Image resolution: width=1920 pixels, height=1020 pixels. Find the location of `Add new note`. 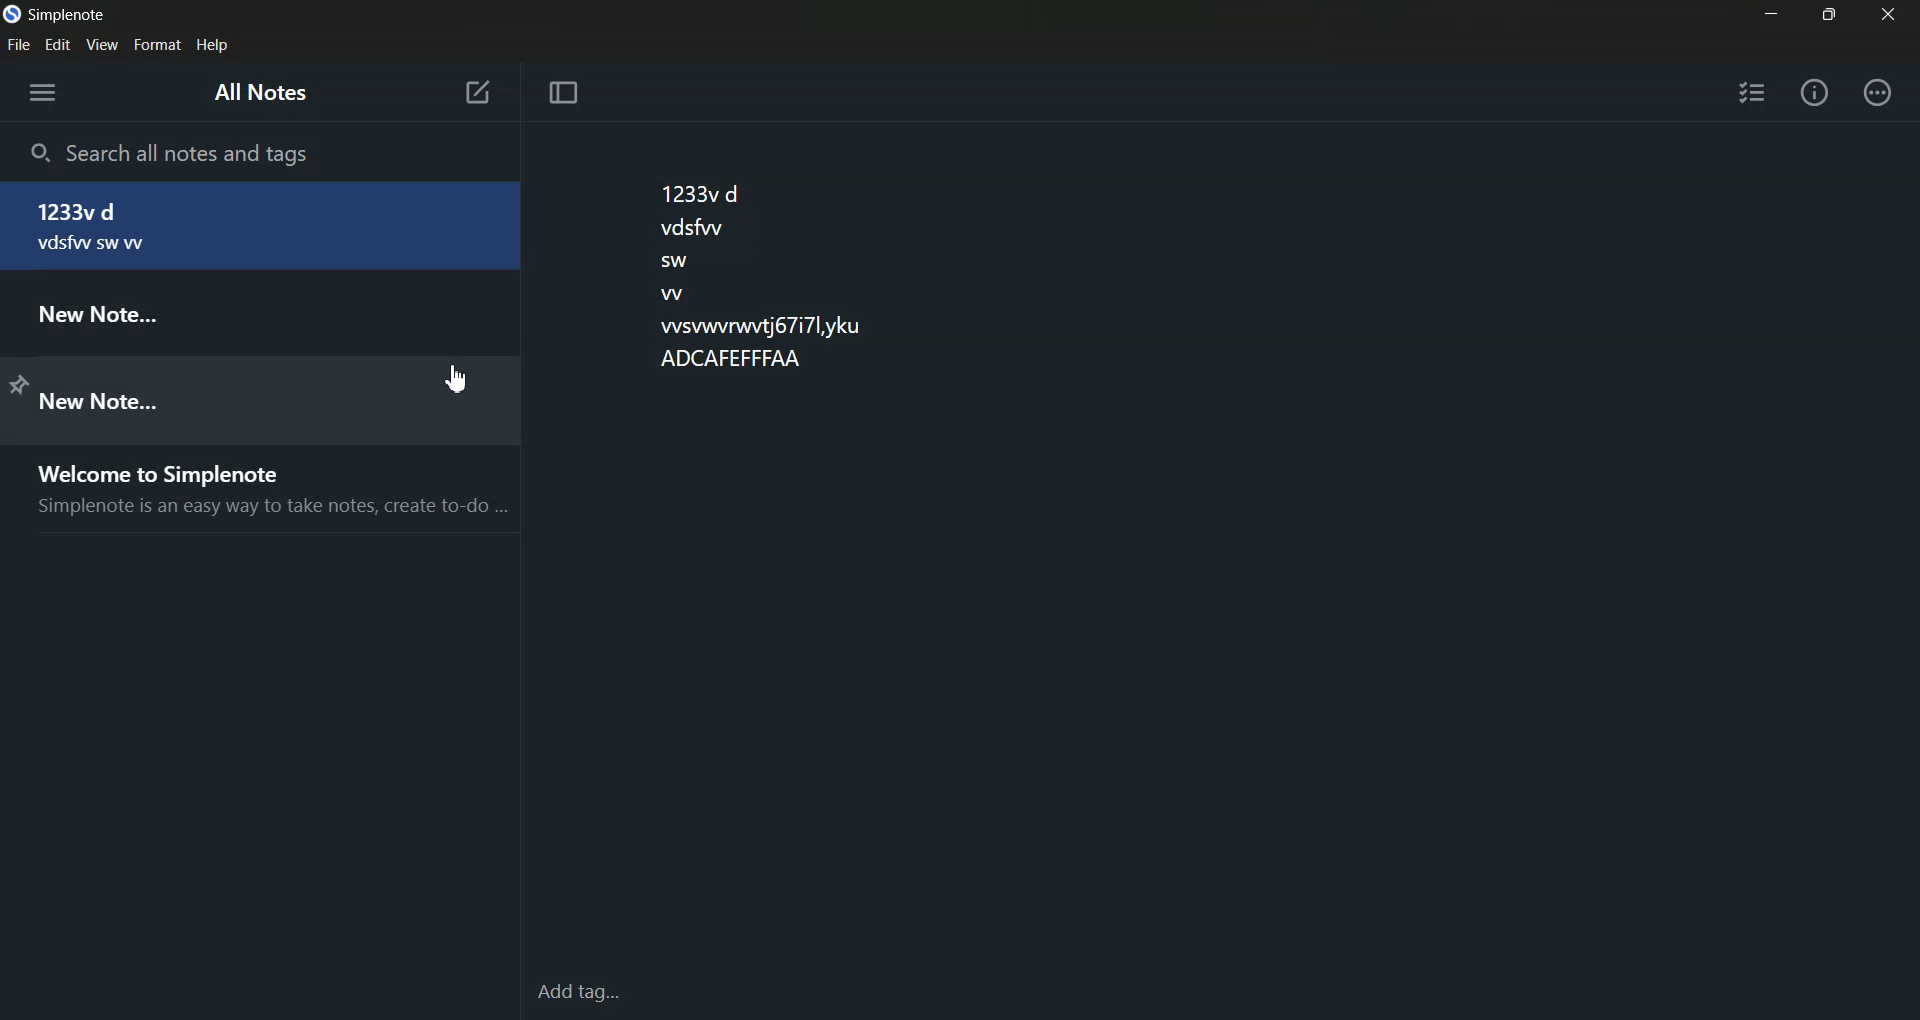

Add new note is located at coordinates (477, 92).